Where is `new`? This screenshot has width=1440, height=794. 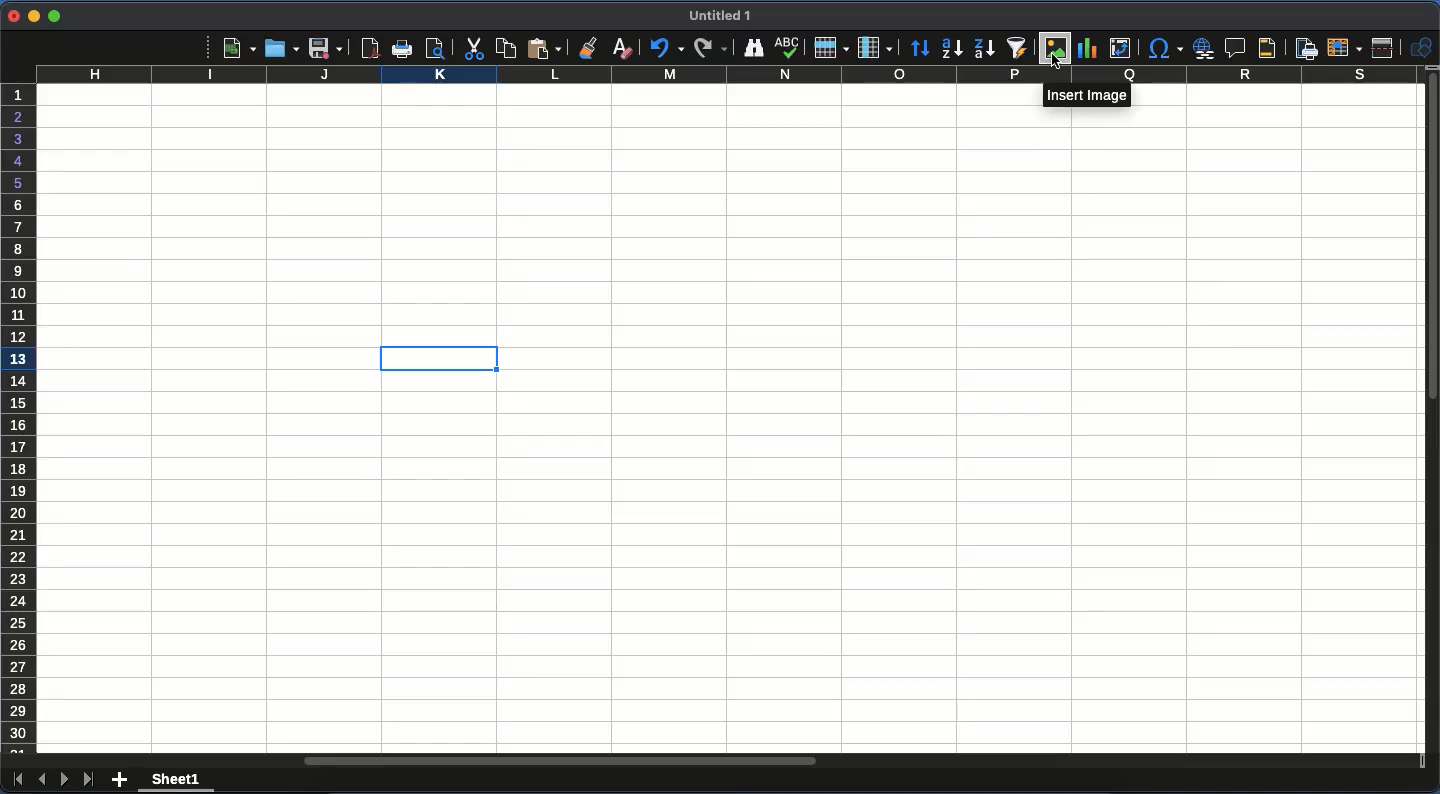
new is located at coordinates (239, 49).